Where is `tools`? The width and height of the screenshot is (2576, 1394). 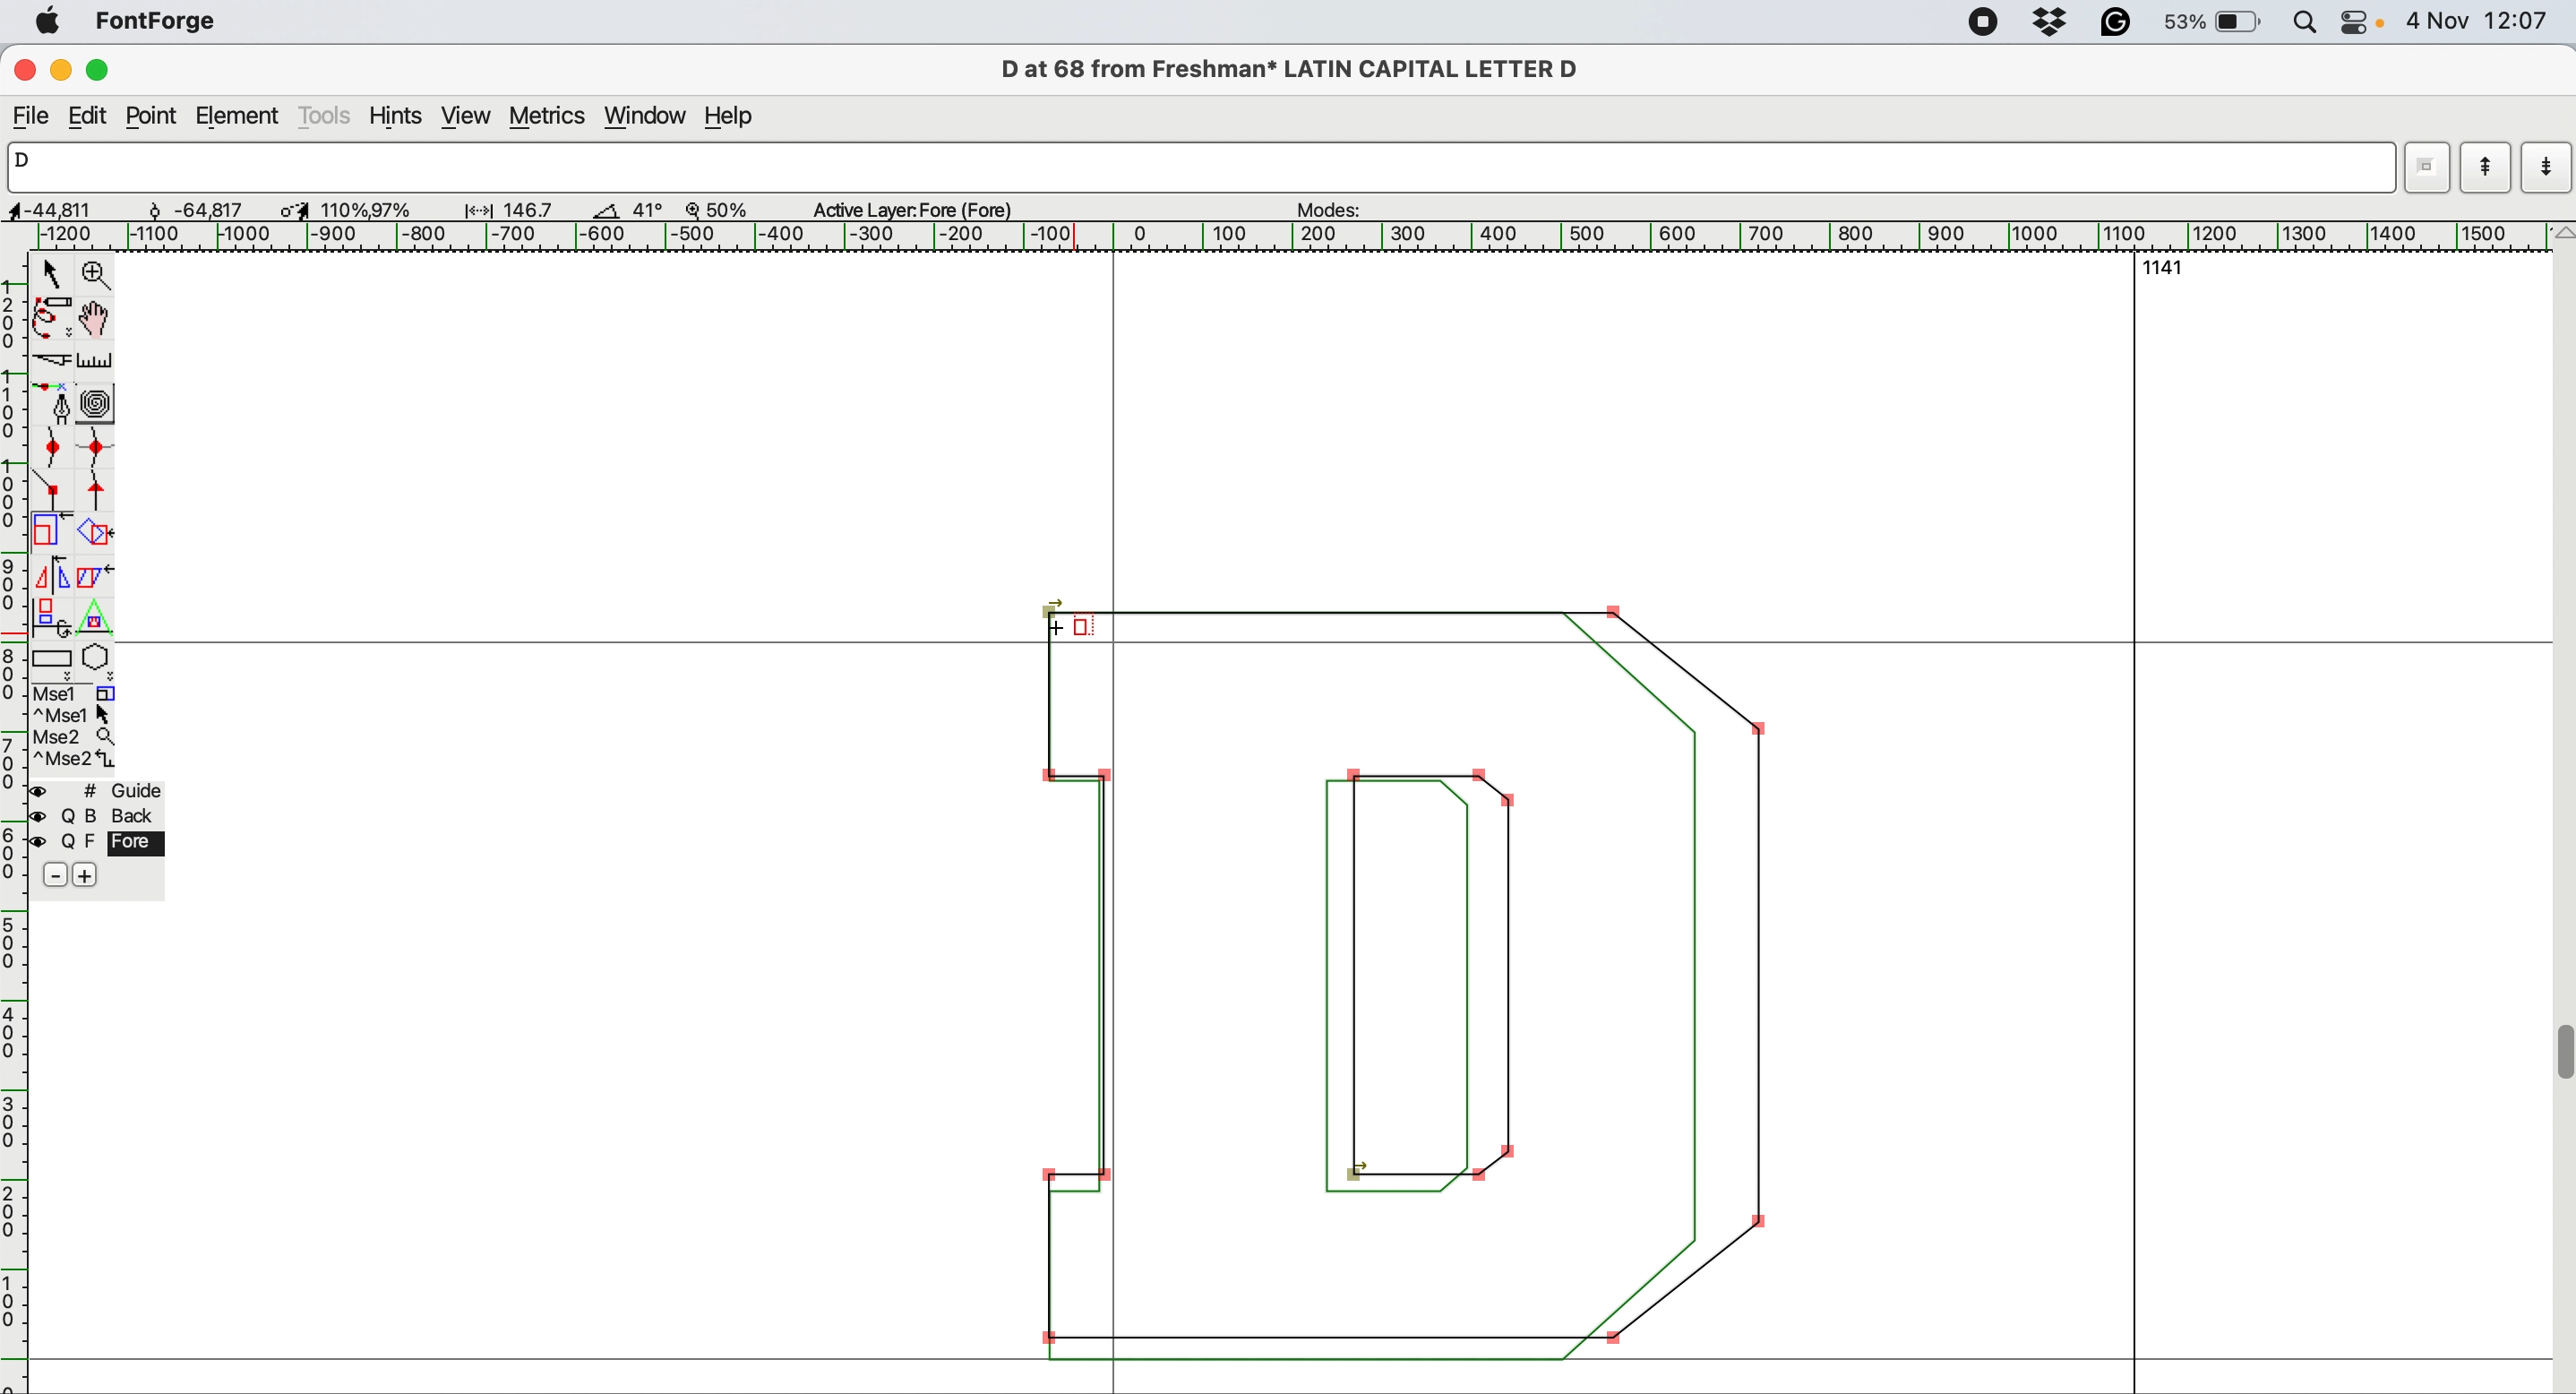 tools is located at coordinates (326, 116).